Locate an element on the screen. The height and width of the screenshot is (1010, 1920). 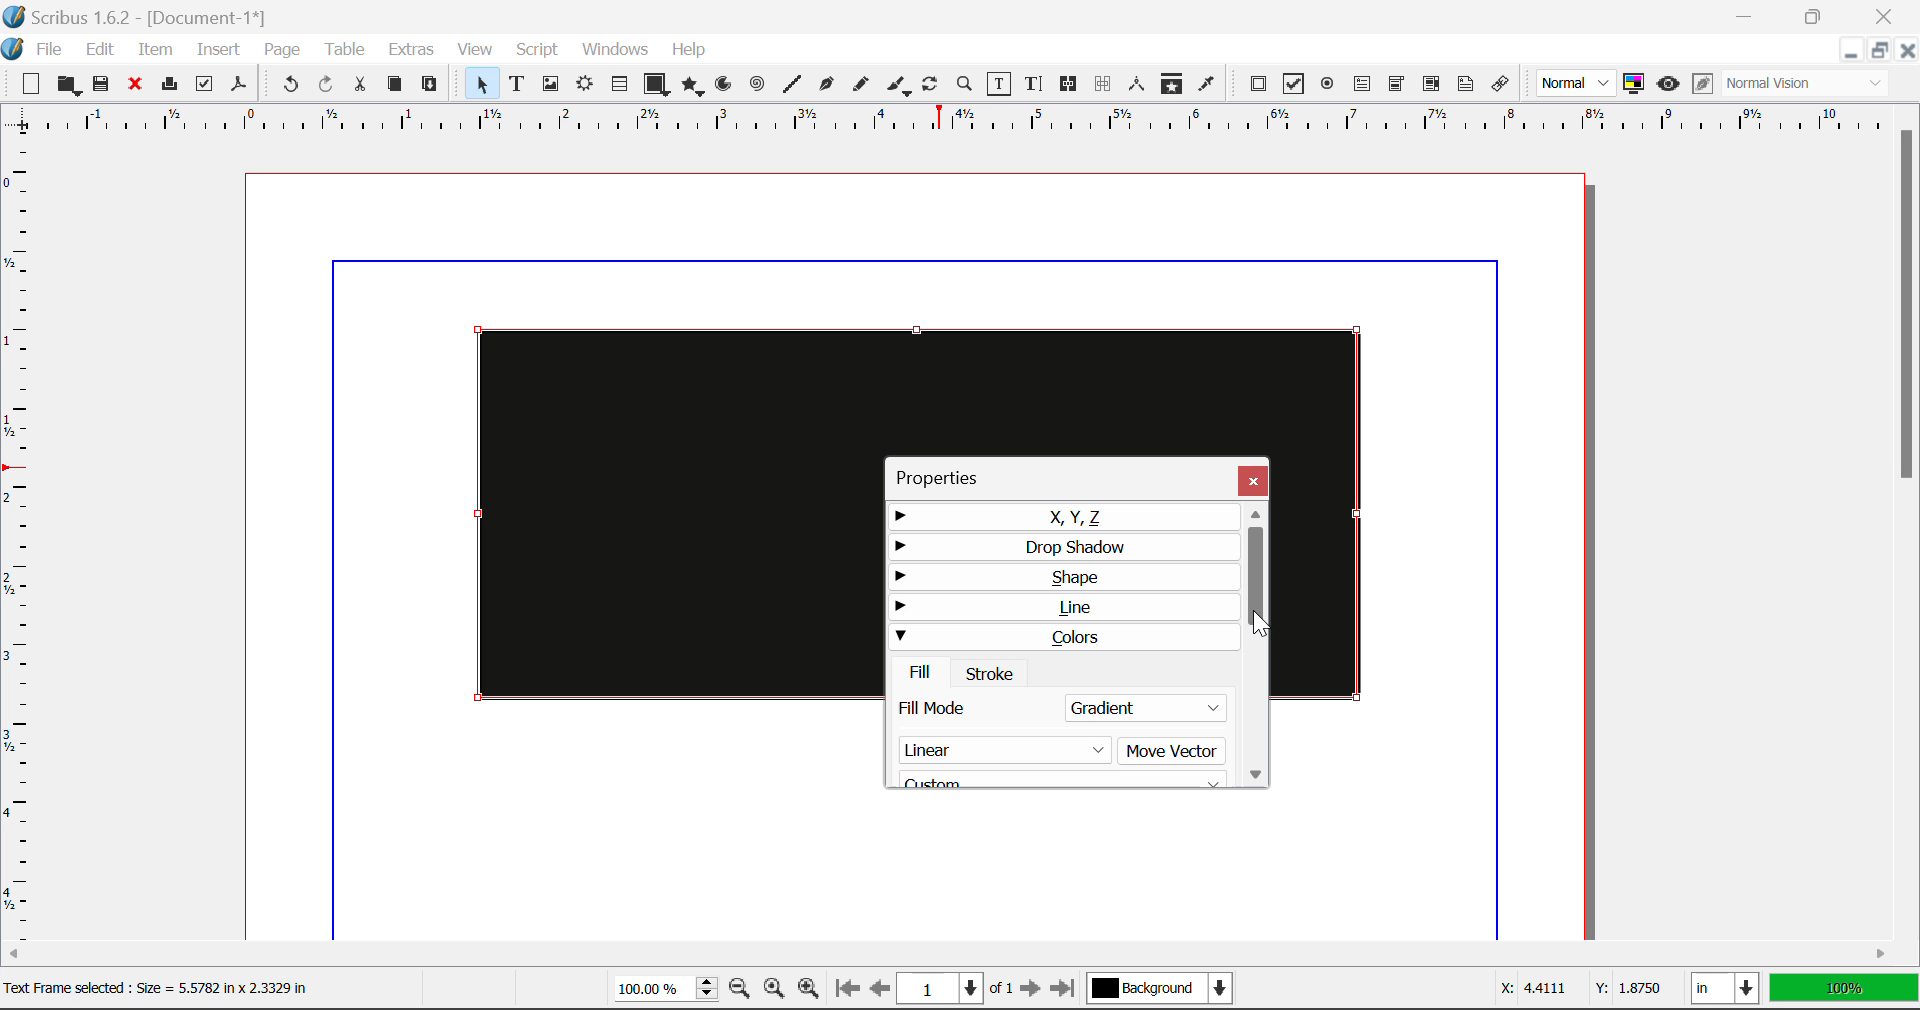
Bezier Curve is located at coordinates (827, 87).